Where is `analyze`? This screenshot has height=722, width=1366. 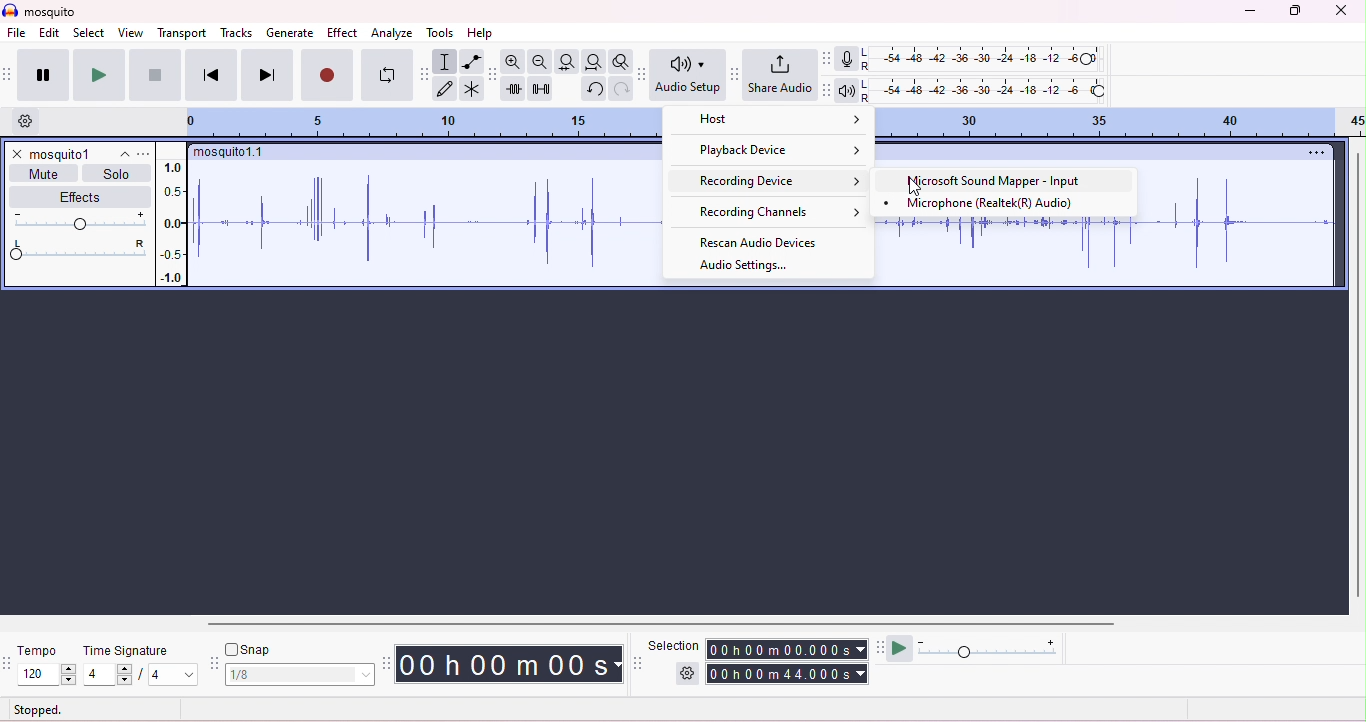
analyze is located at coordinates (394, 34).